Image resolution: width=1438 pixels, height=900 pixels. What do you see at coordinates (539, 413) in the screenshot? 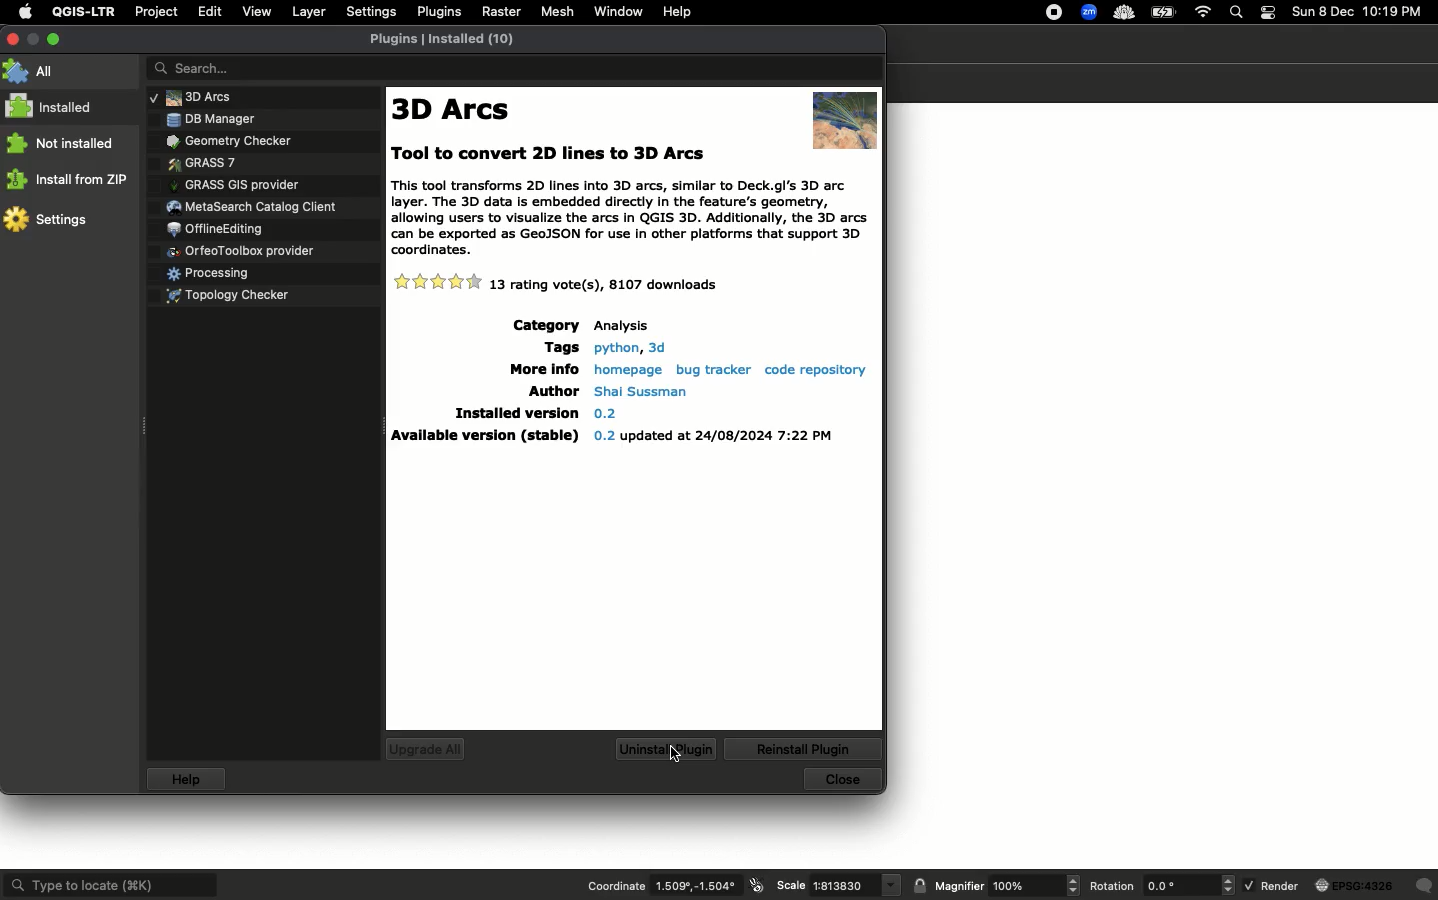
I see `Details` at bounding box center [539, 413].